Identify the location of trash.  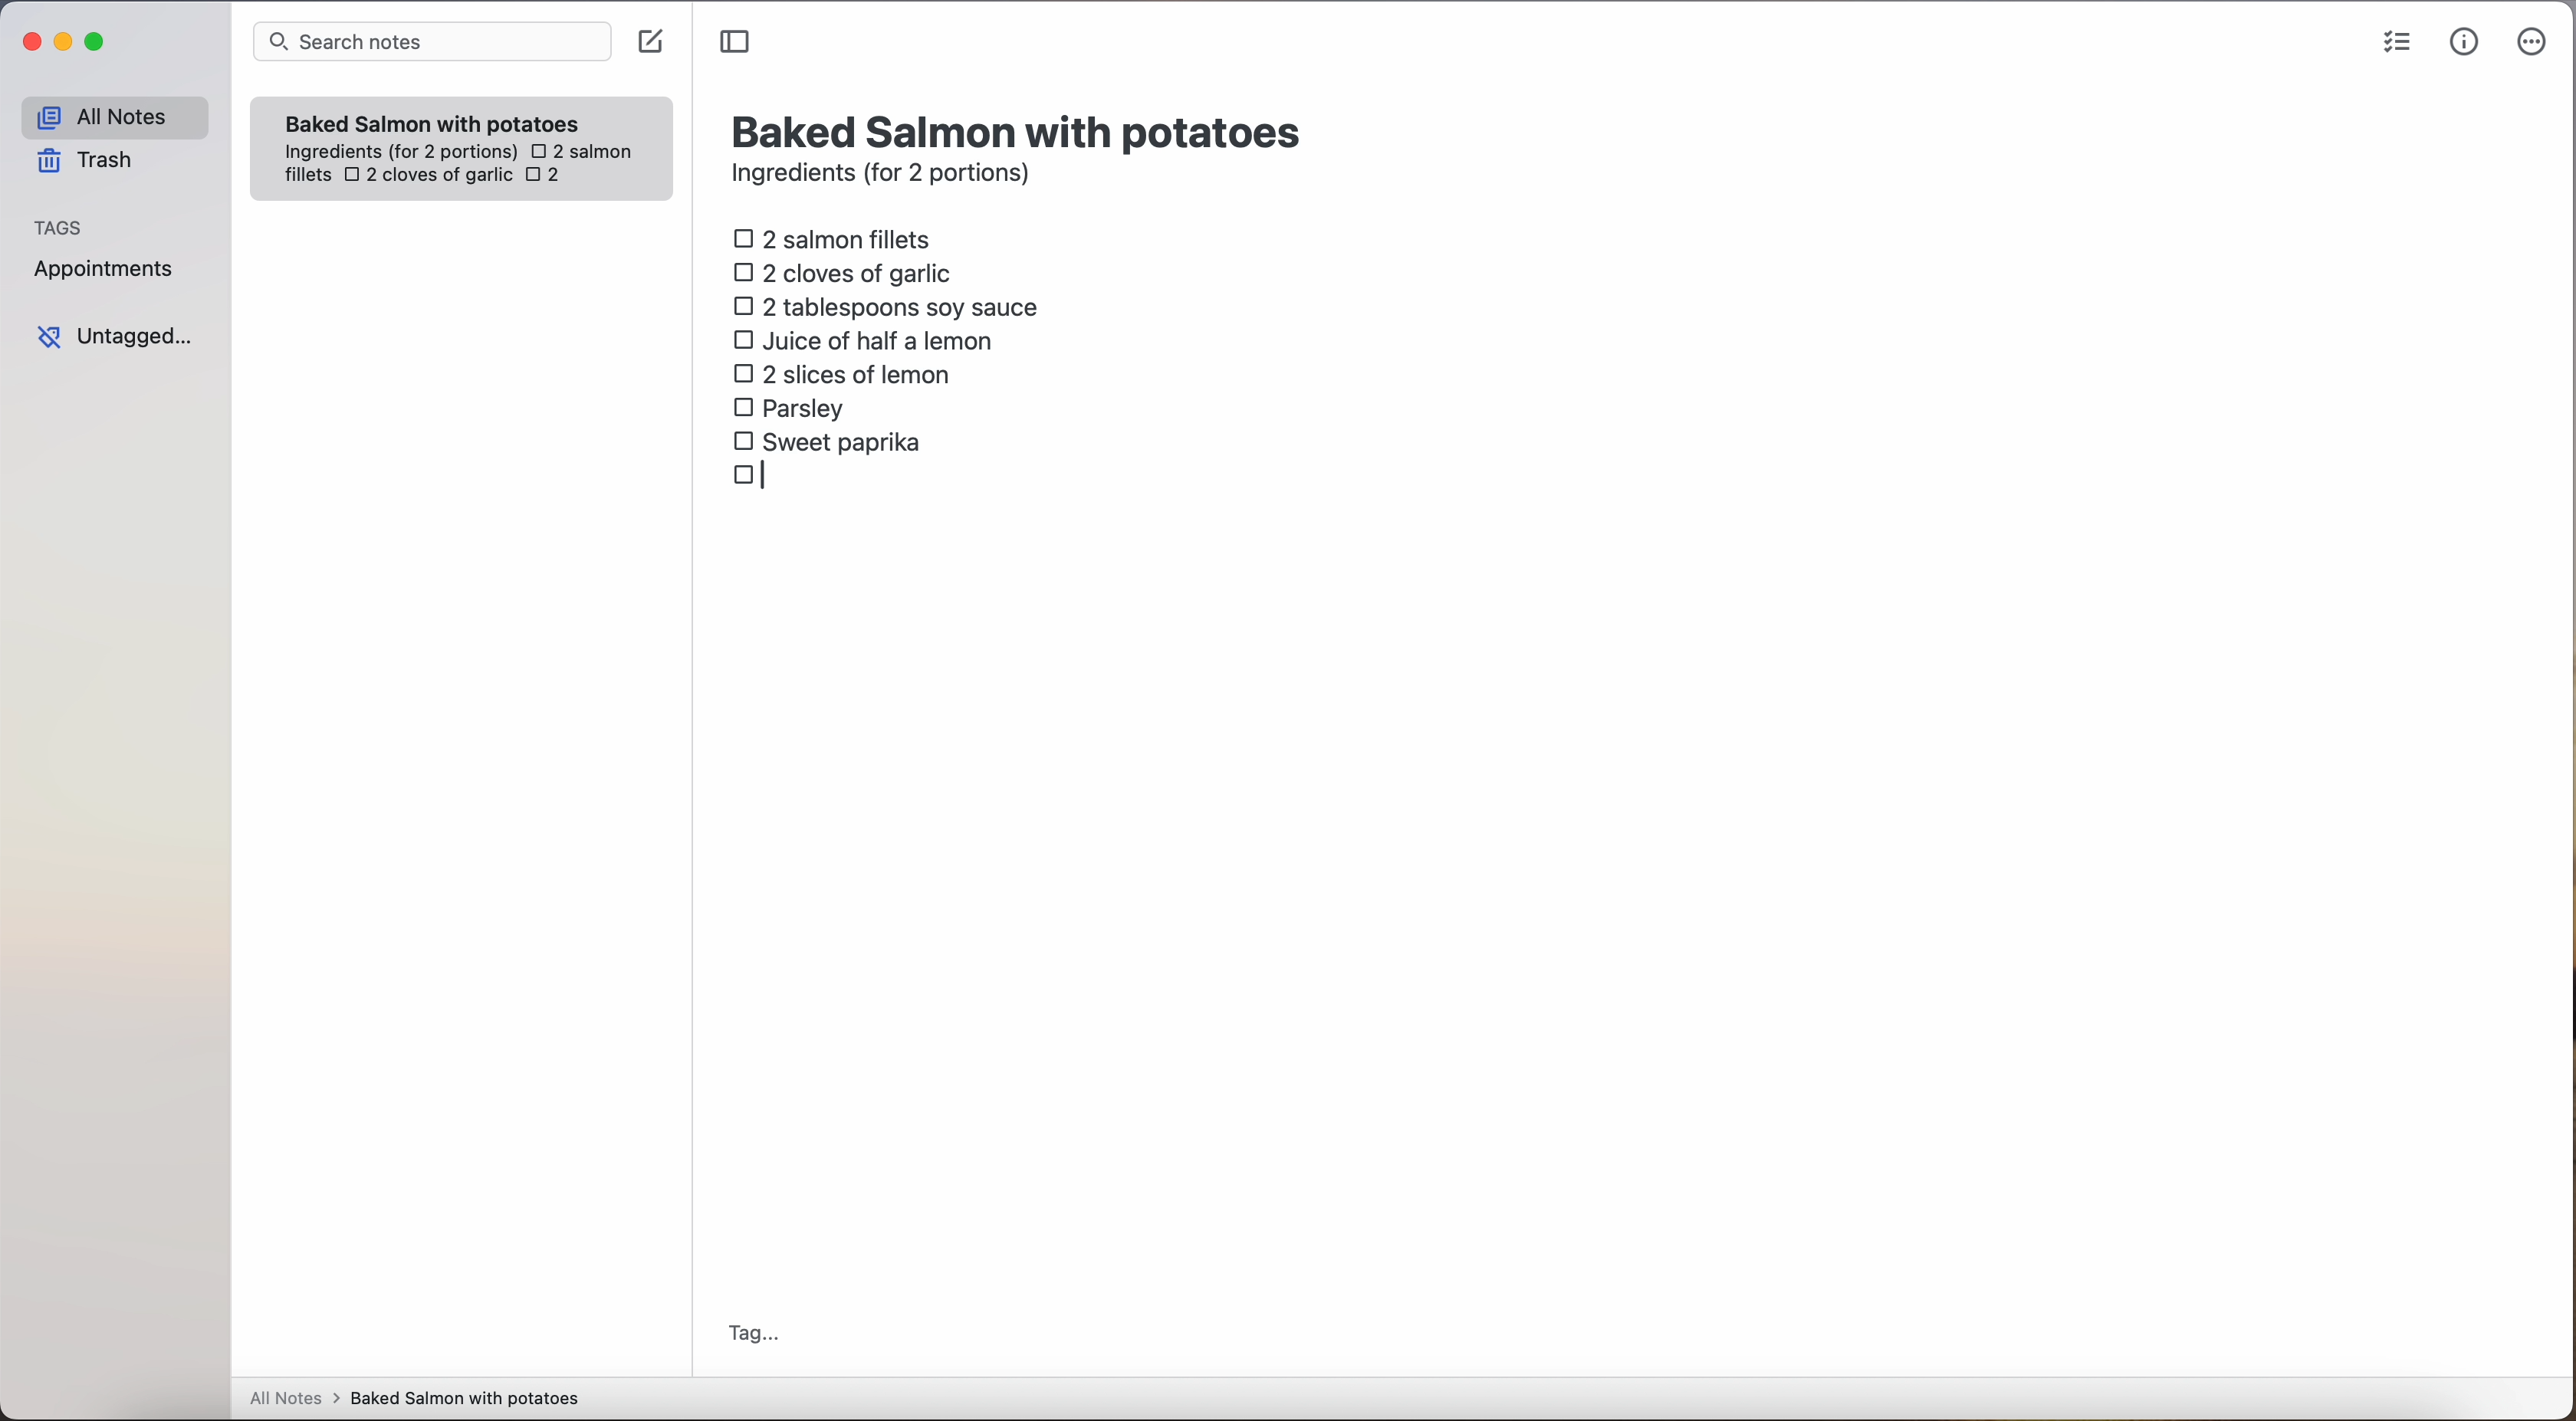
(92, 161).